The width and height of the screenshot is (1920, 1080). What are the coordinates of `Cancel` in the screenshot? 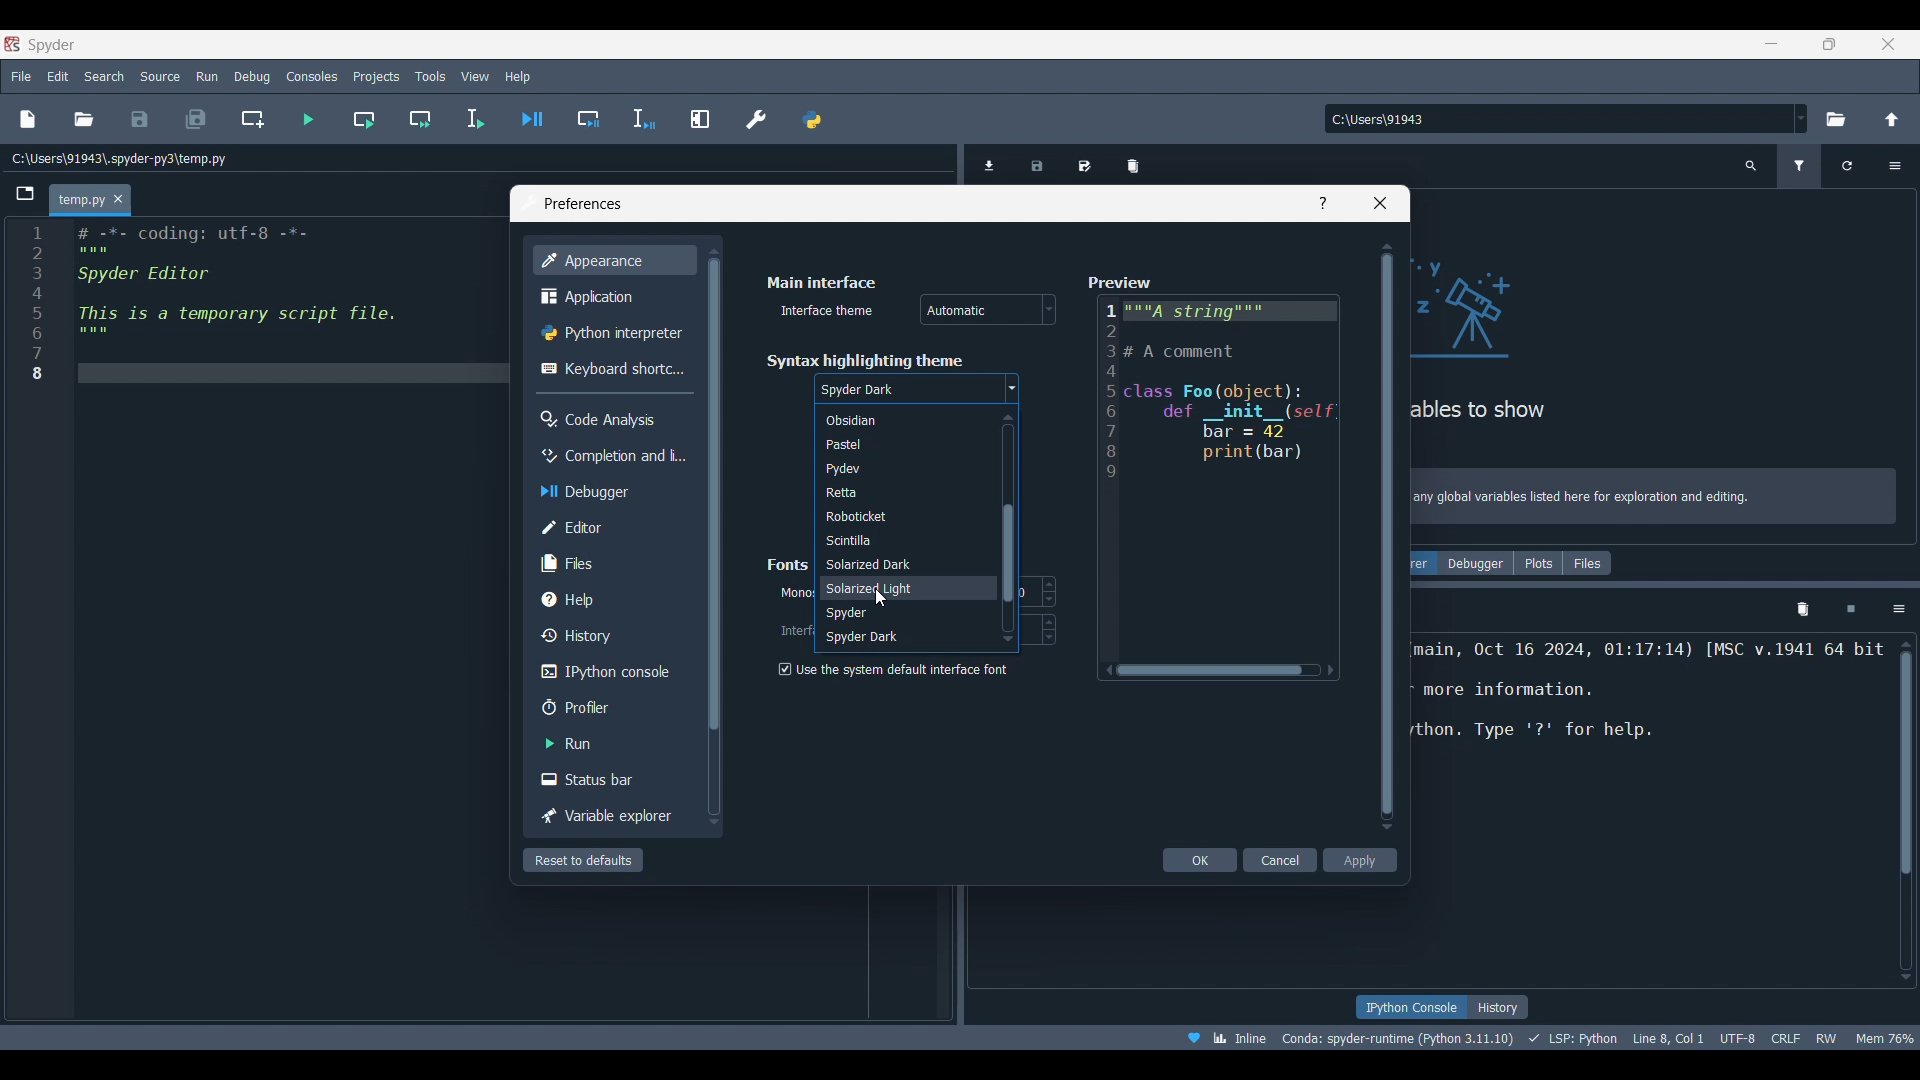 It's located at (1280, 860).